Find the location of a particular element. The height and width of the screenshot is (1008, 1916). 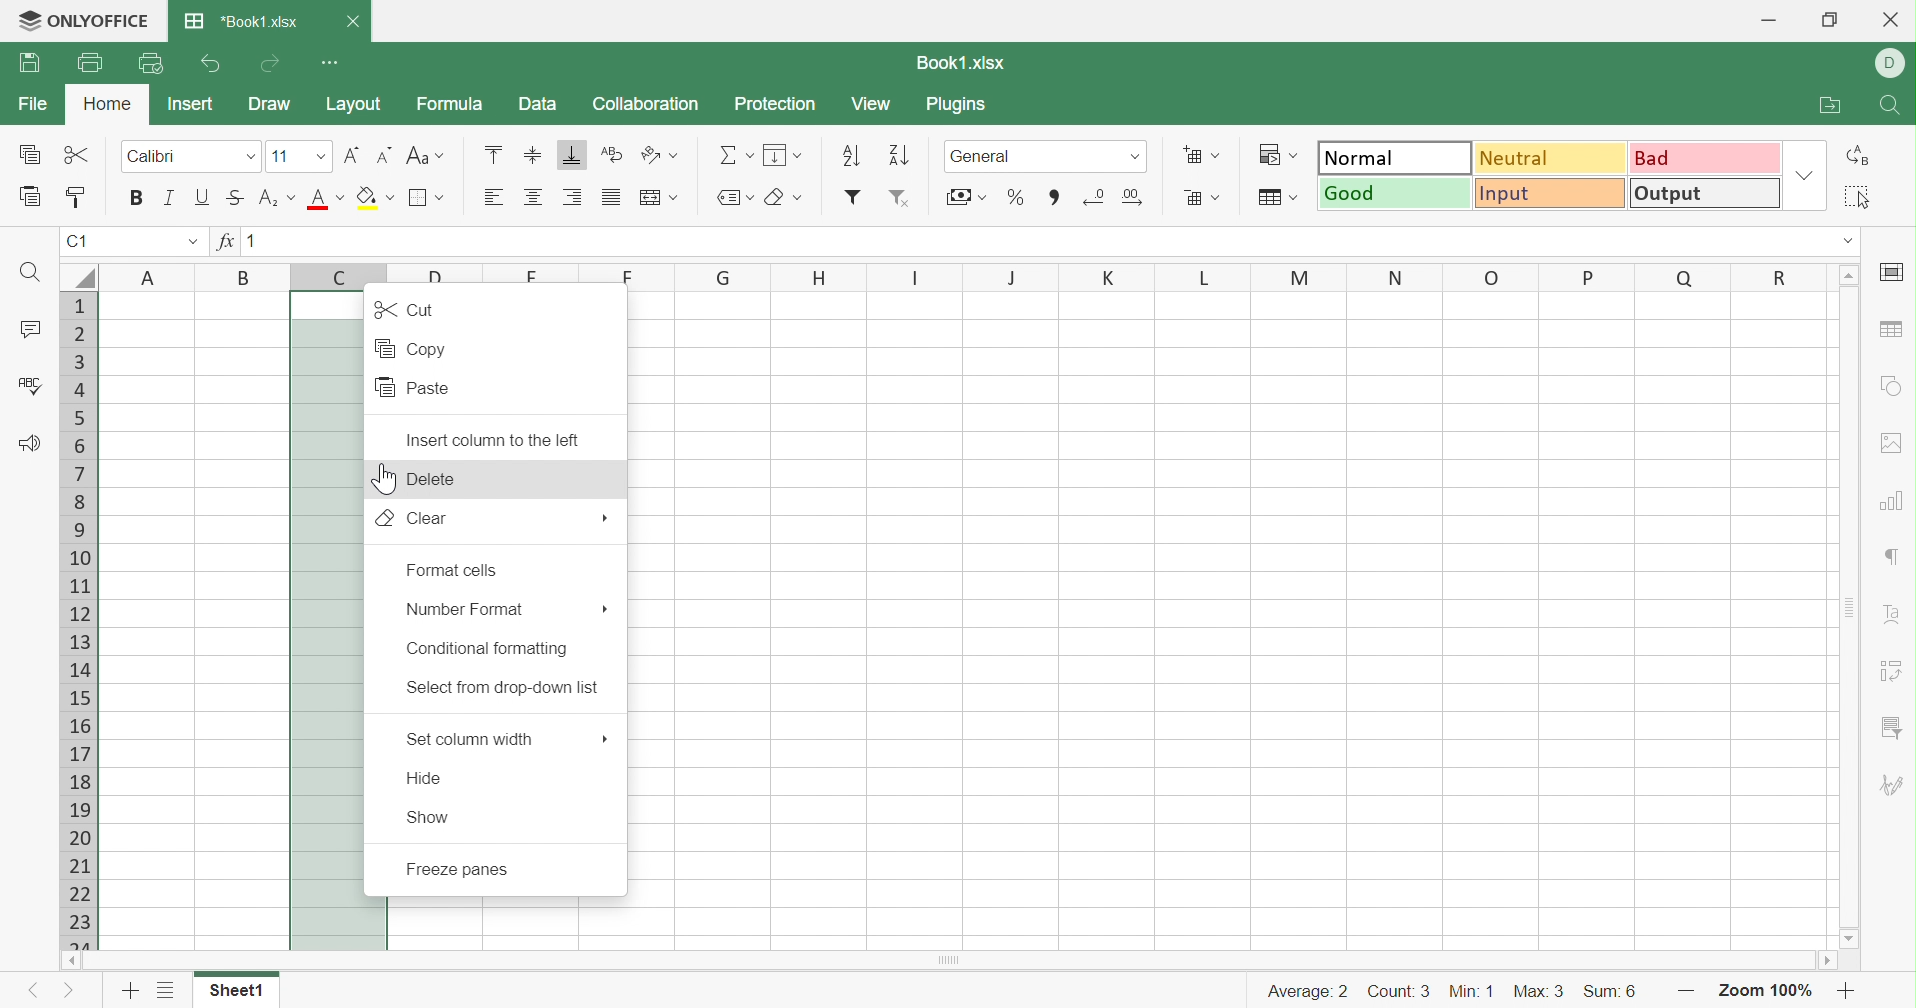

Scroll Right is located at coordinates (1826, 963).